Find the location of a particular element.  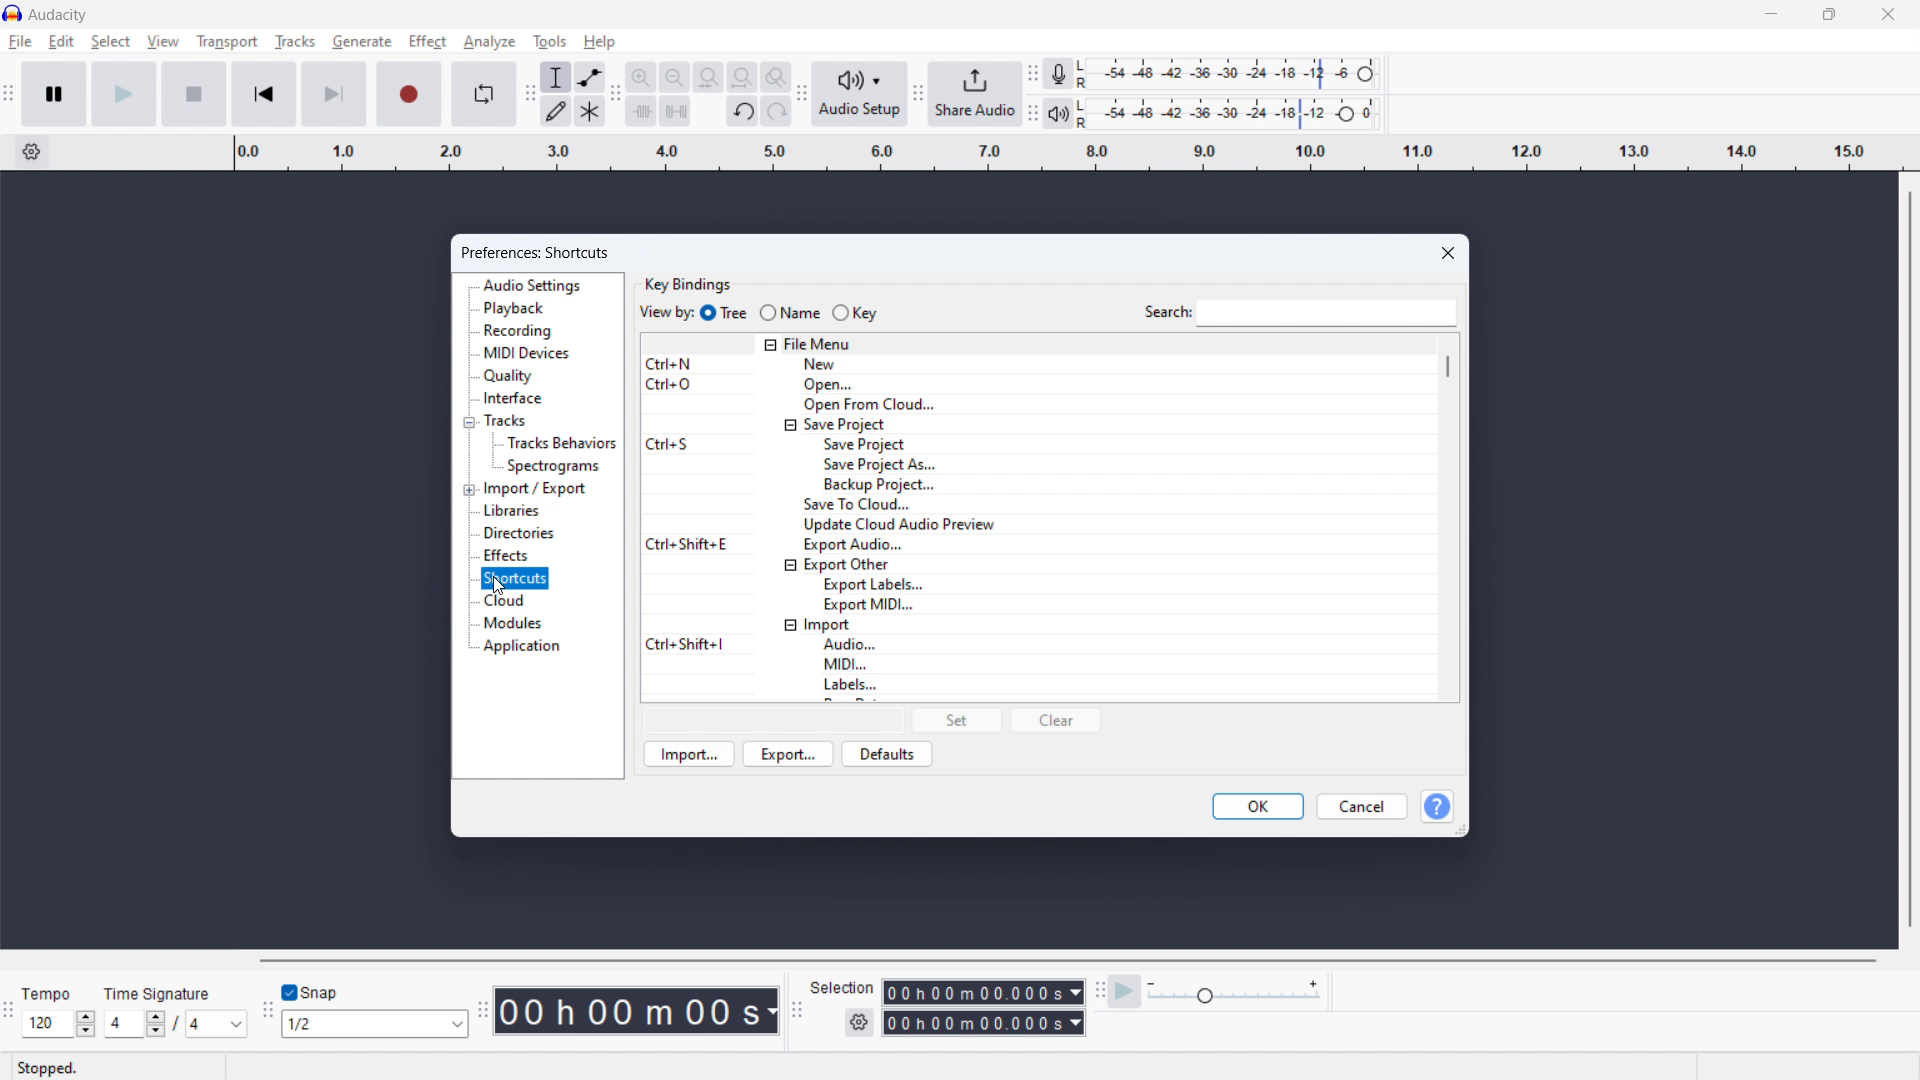

help is located at coordinates (600, 41).